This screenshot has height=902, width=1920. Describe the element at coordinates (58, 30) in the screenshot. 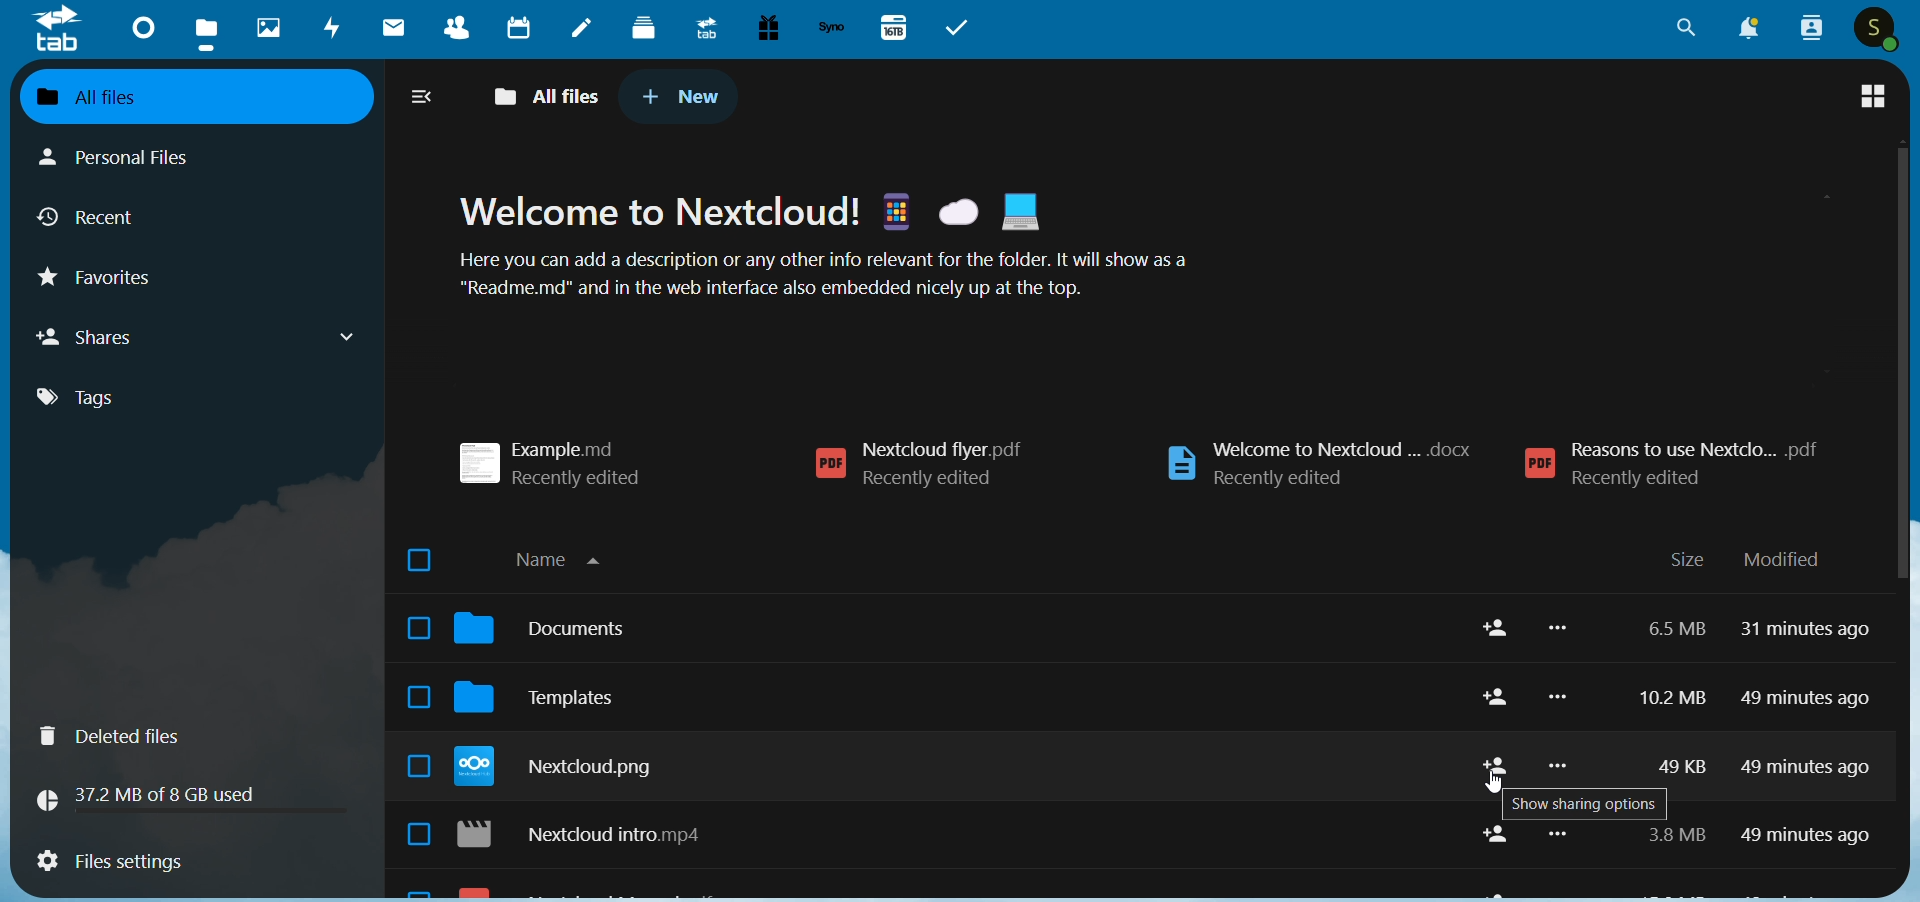

I see `logo` at that location.